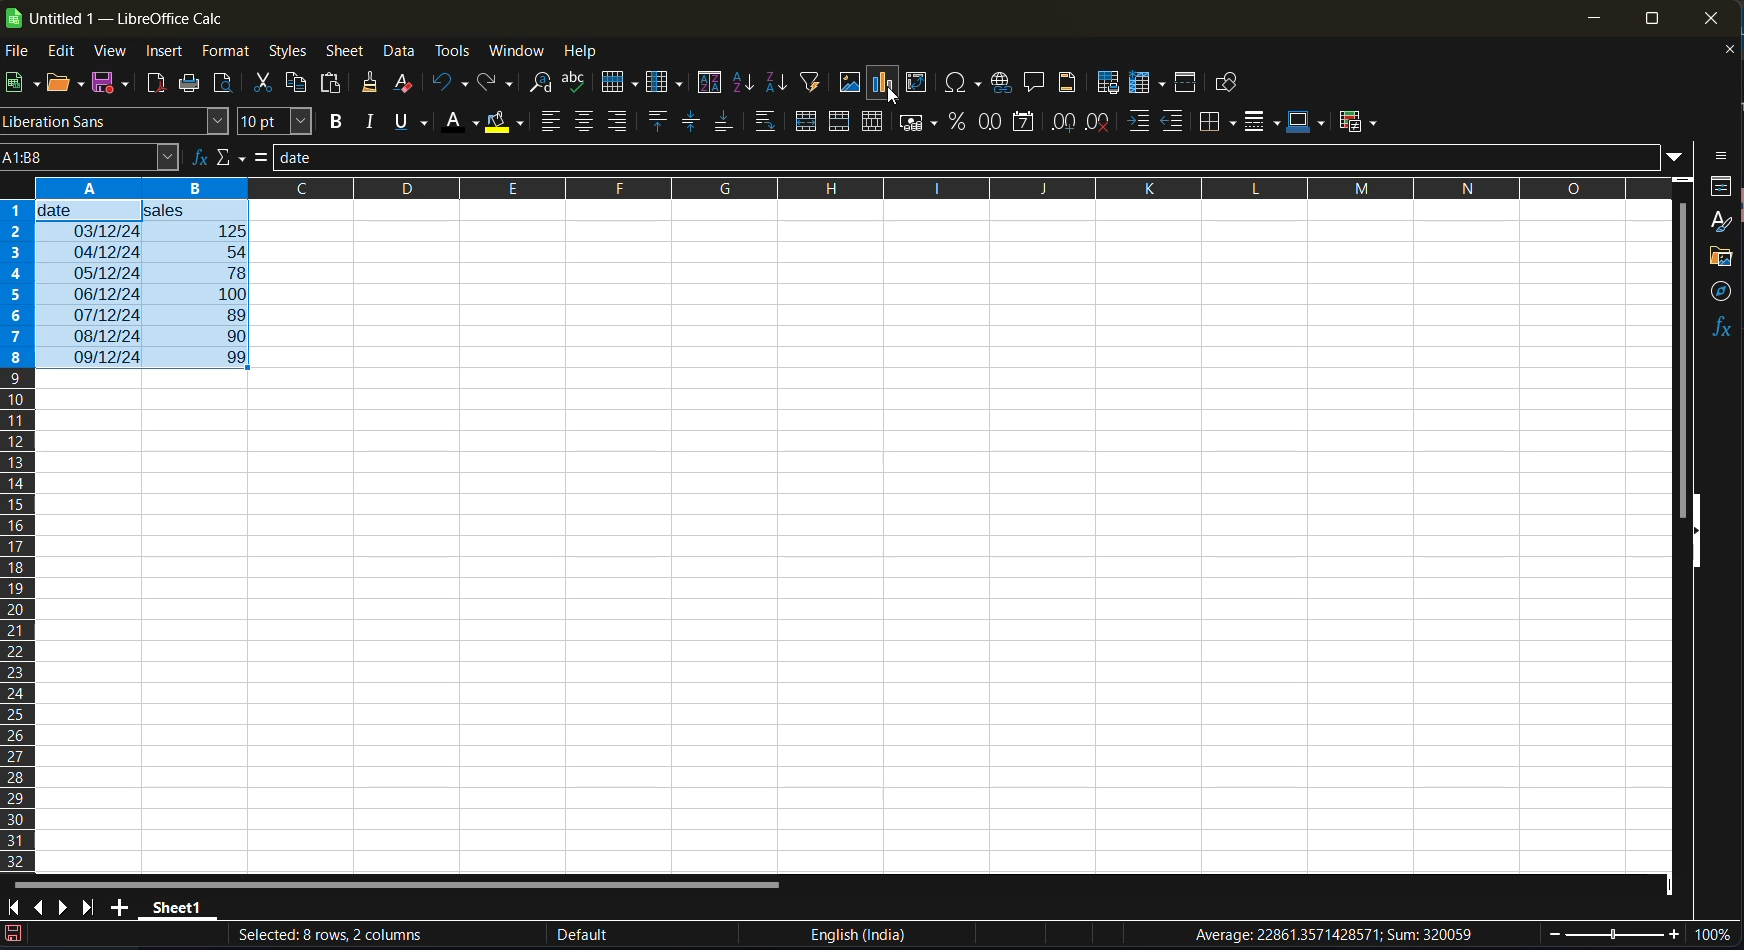 The height and width of the screenshot is (950, 1744). I want to click on close document, so click(1727, 52).